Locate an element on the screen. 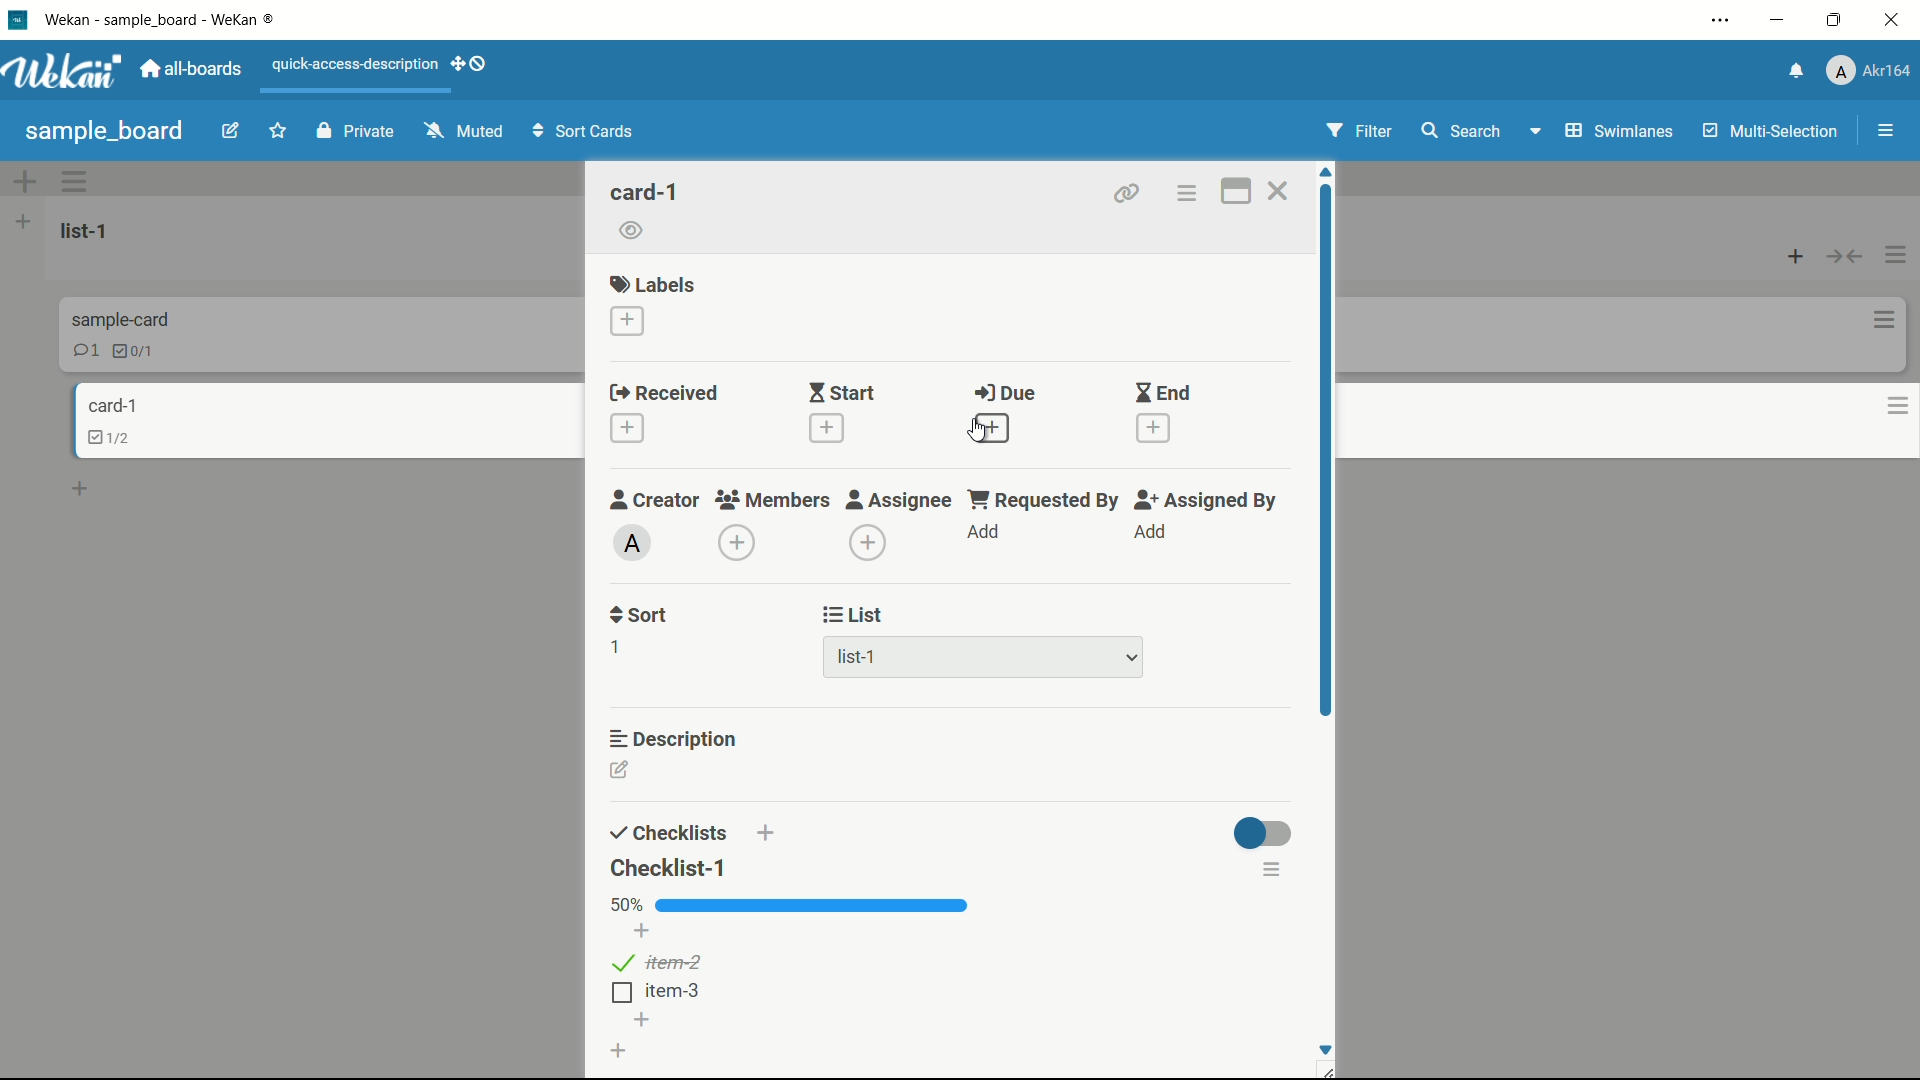  sort is located at coordinates (639, 616).